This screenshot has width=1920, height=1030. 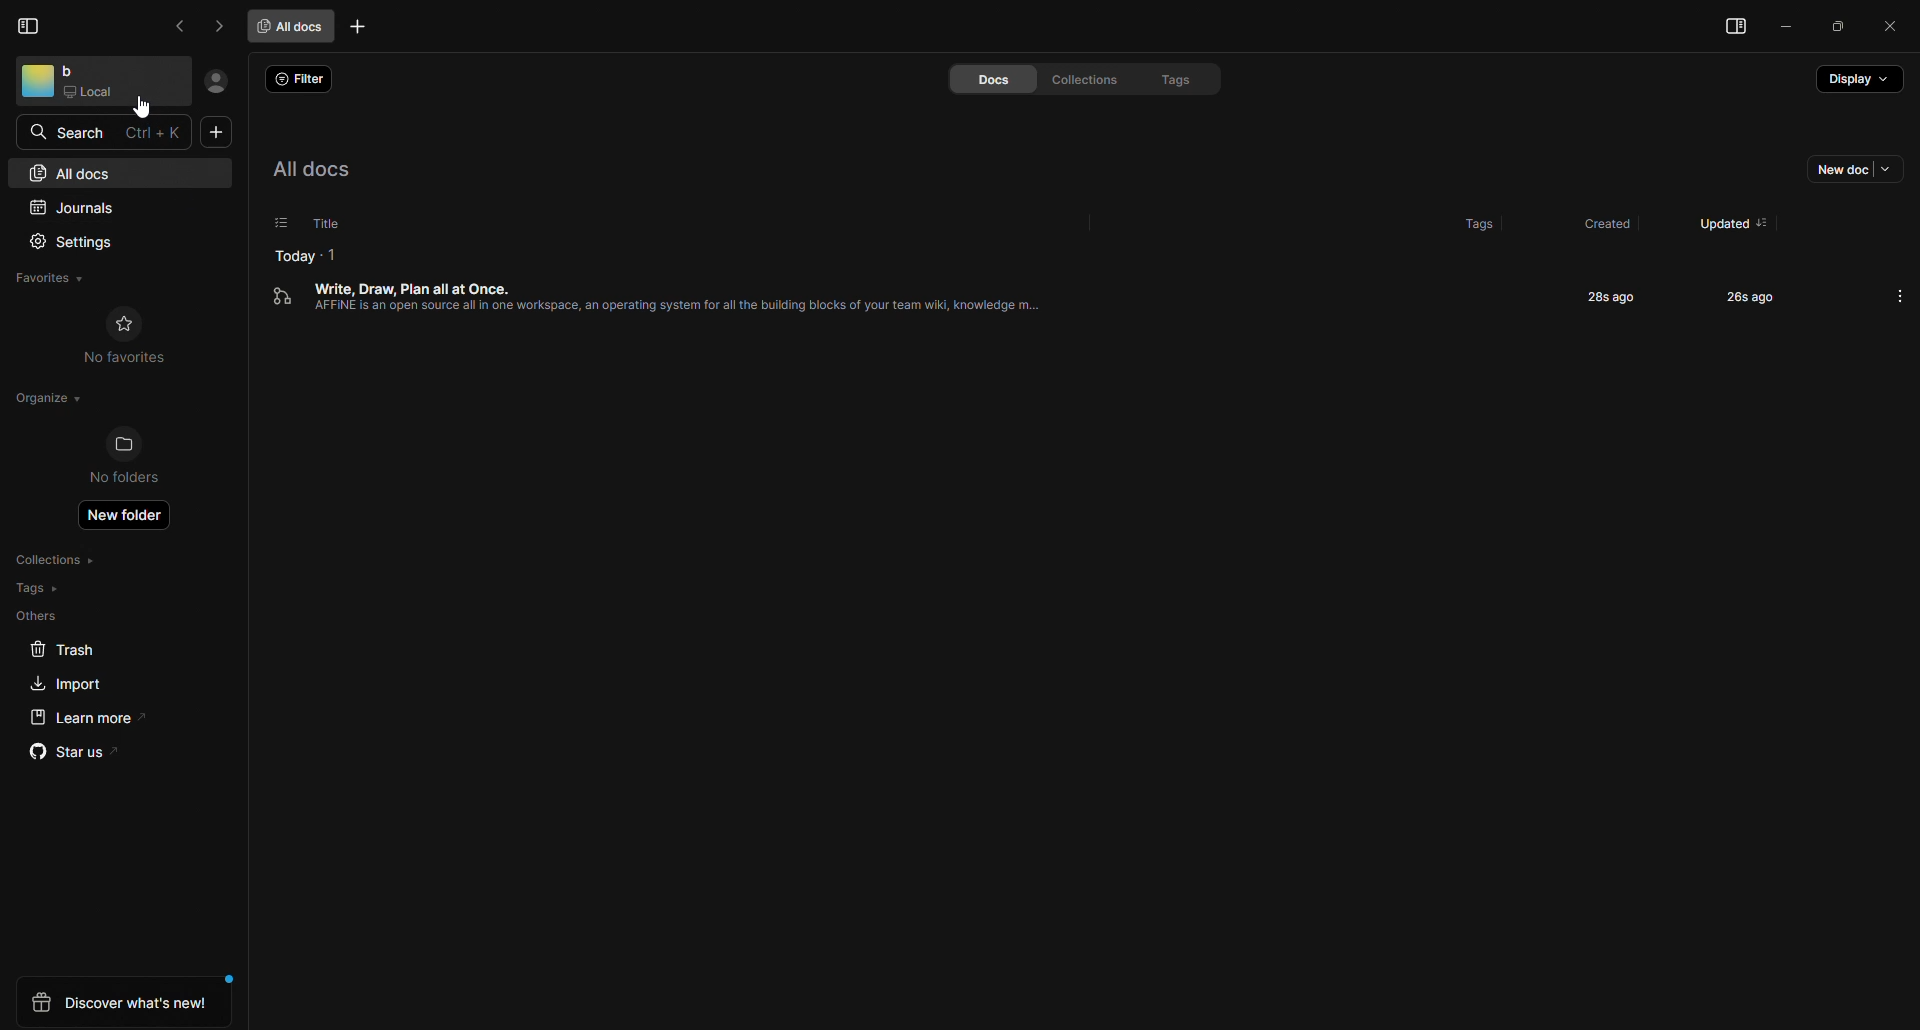 What do you see at coordinates (1839, 27) in the screenshot?
I see `maximize` at bounding box center [1839, 27].